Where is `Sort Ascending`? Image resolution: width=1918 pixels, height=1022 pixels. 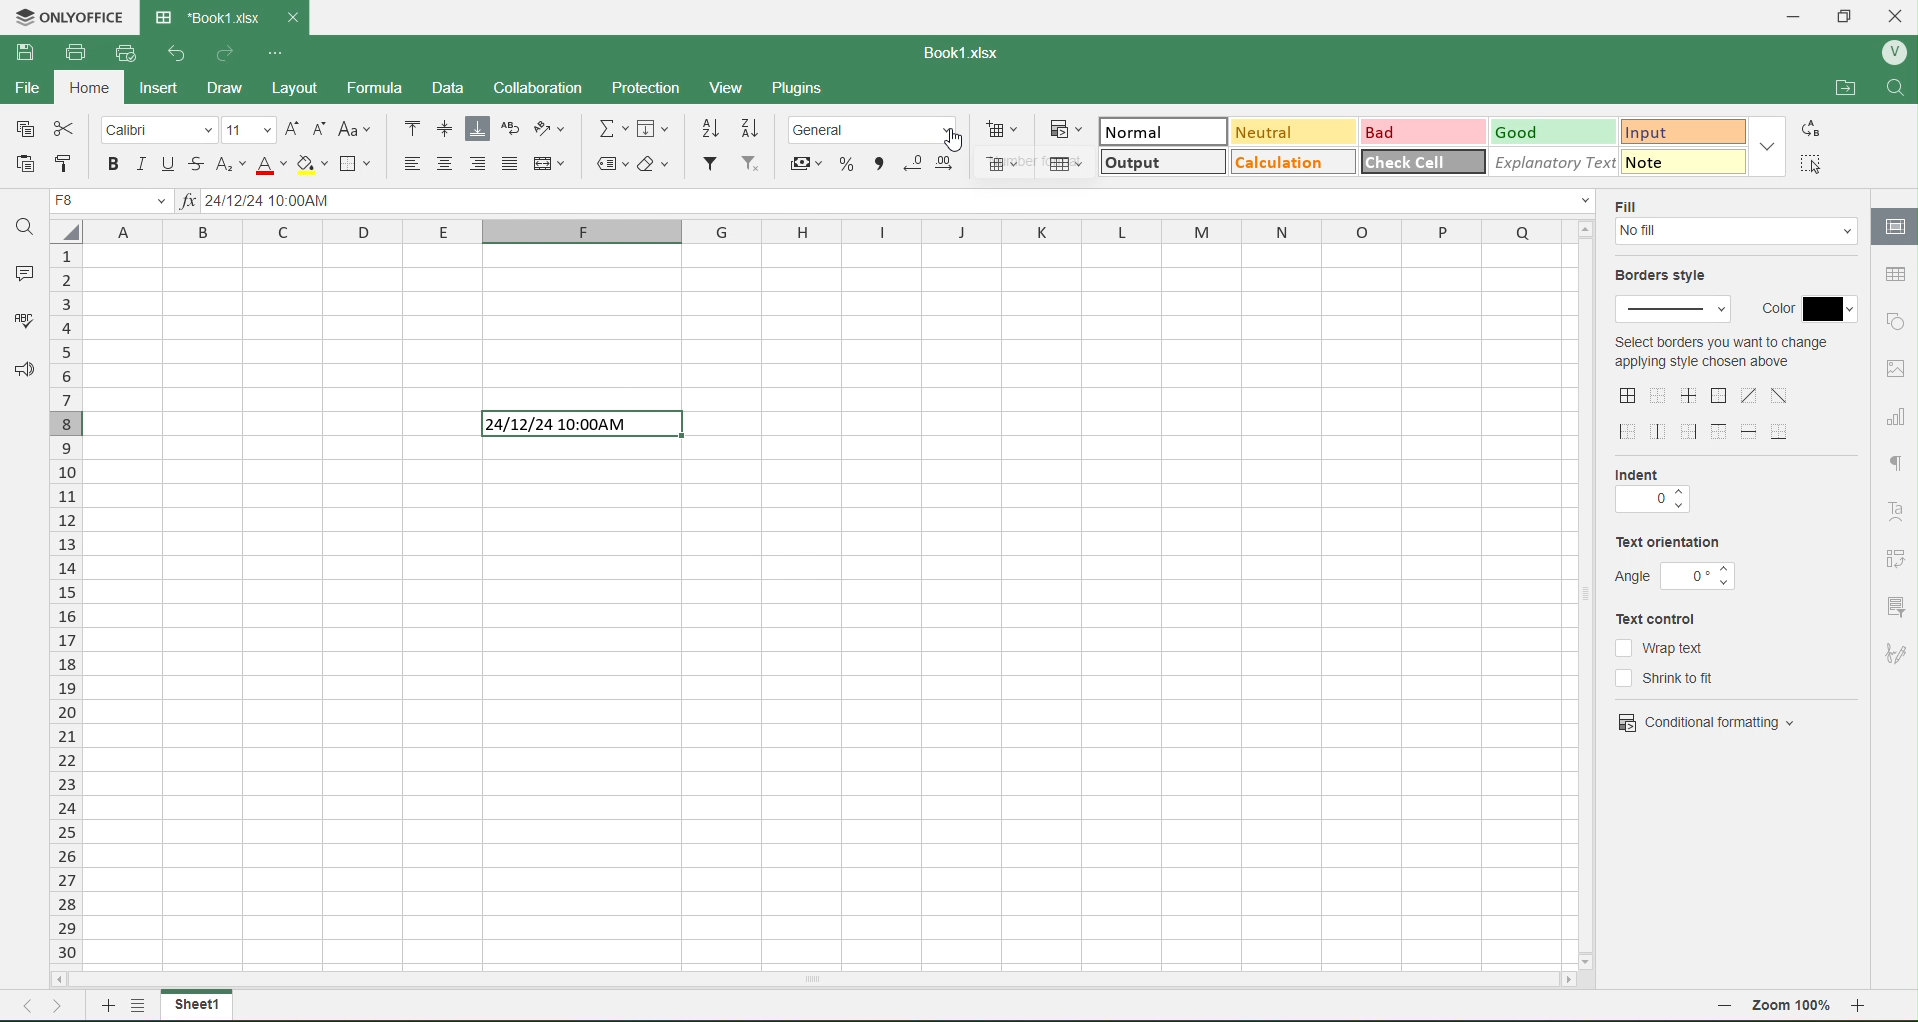
Sort Ascending is located at coordinates (712, 128).